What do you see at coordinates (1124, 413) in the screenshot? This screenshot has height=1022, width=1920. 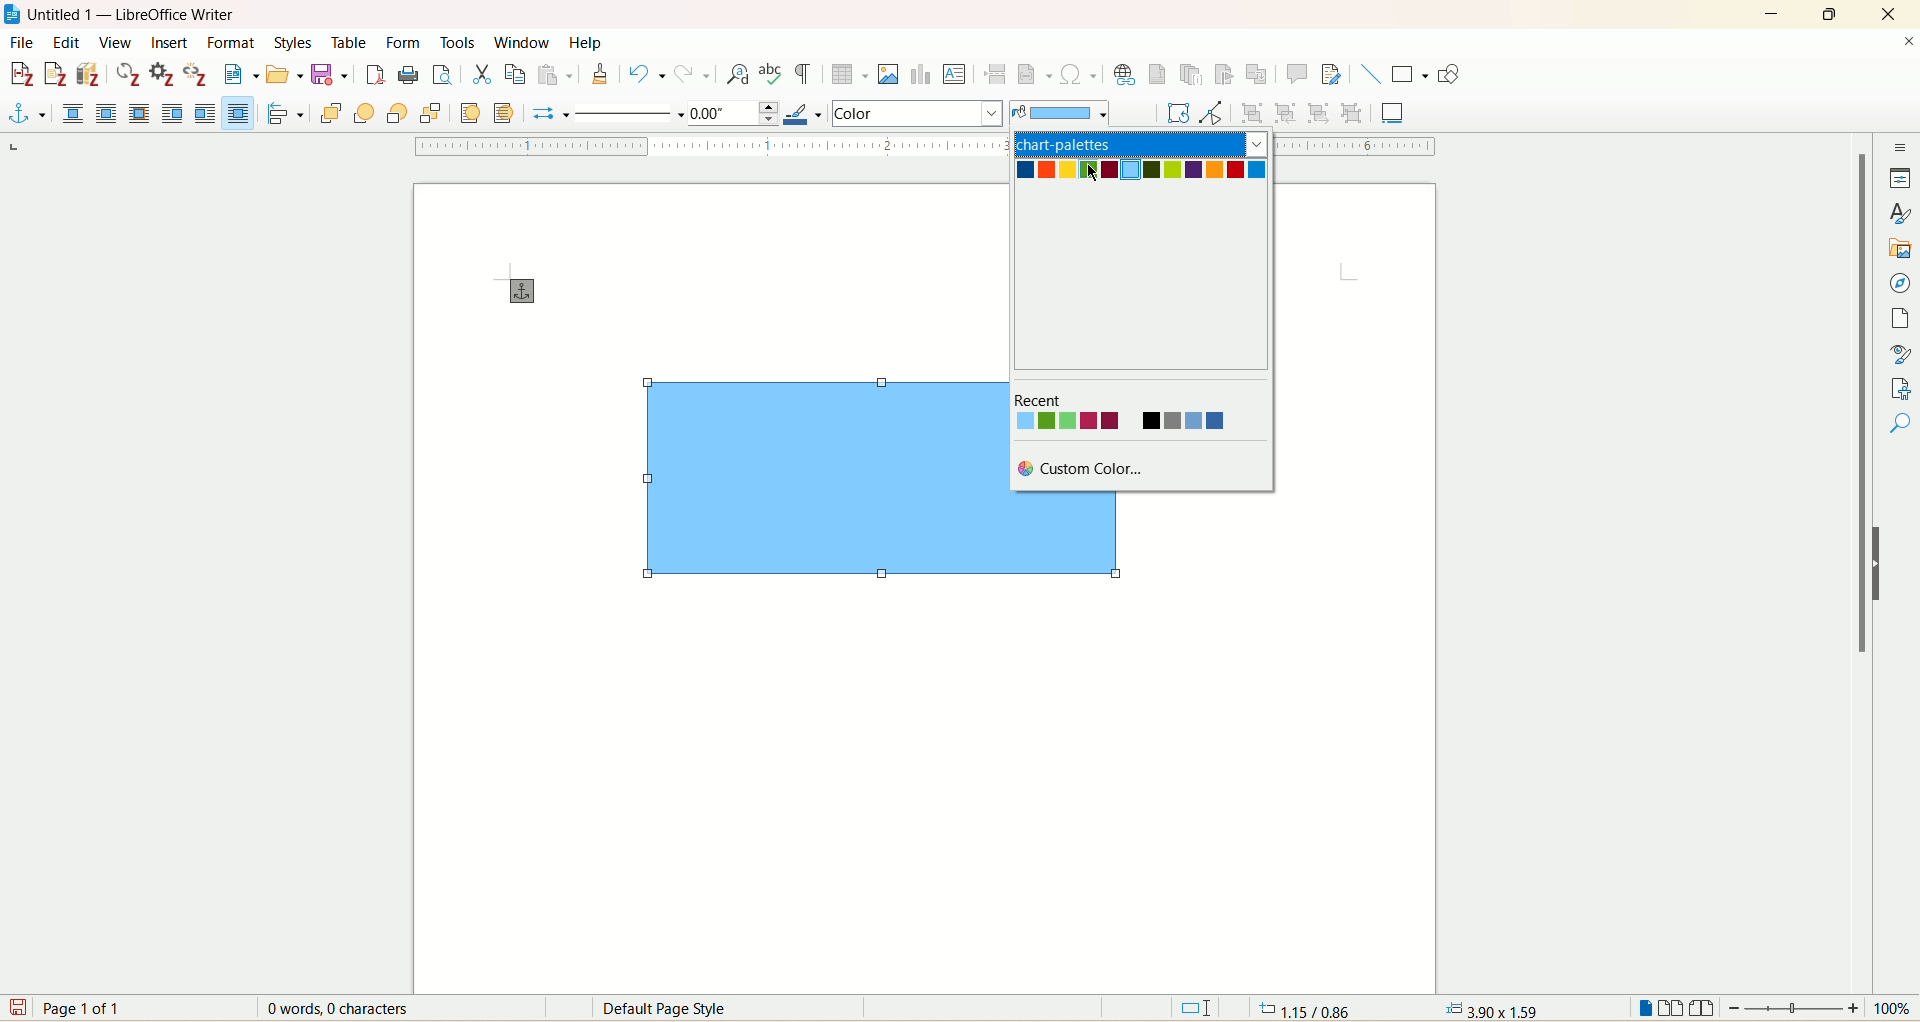 I see `recent color` at bounding box center [1124, 413].